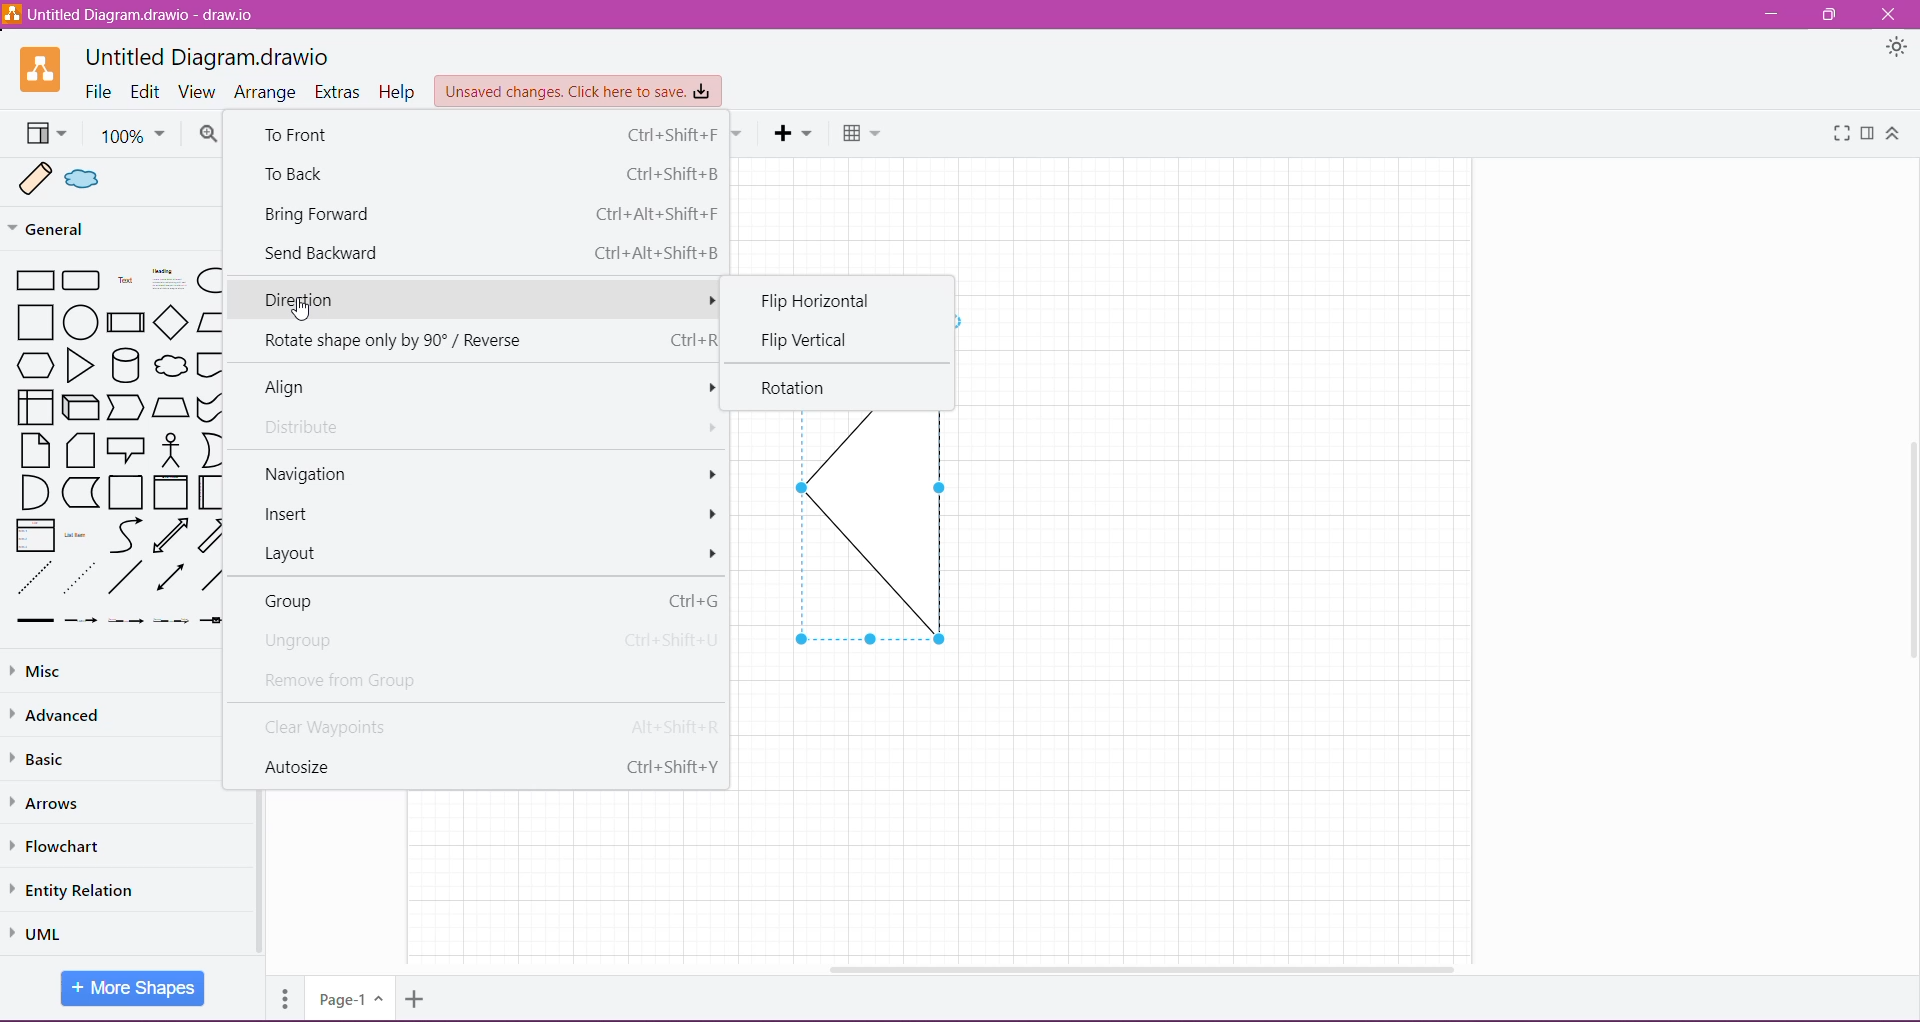 Image resolution: width=1920 pixels, height=1022 pixels. What do you see at coordinates (132, 14) in the screenshot?
I see `Untitled Diagram.draw.io - draw.io` at bounding box center [132, 14].